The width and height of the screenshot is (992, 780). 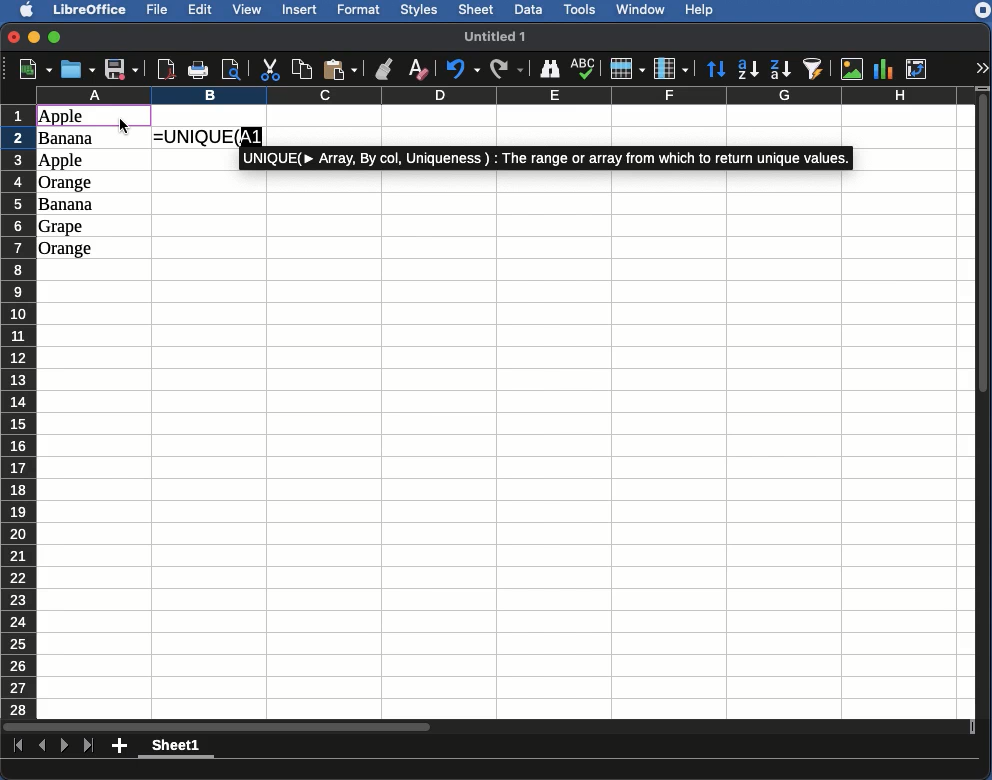 I want to click on Open, so click(x=76, y=70).